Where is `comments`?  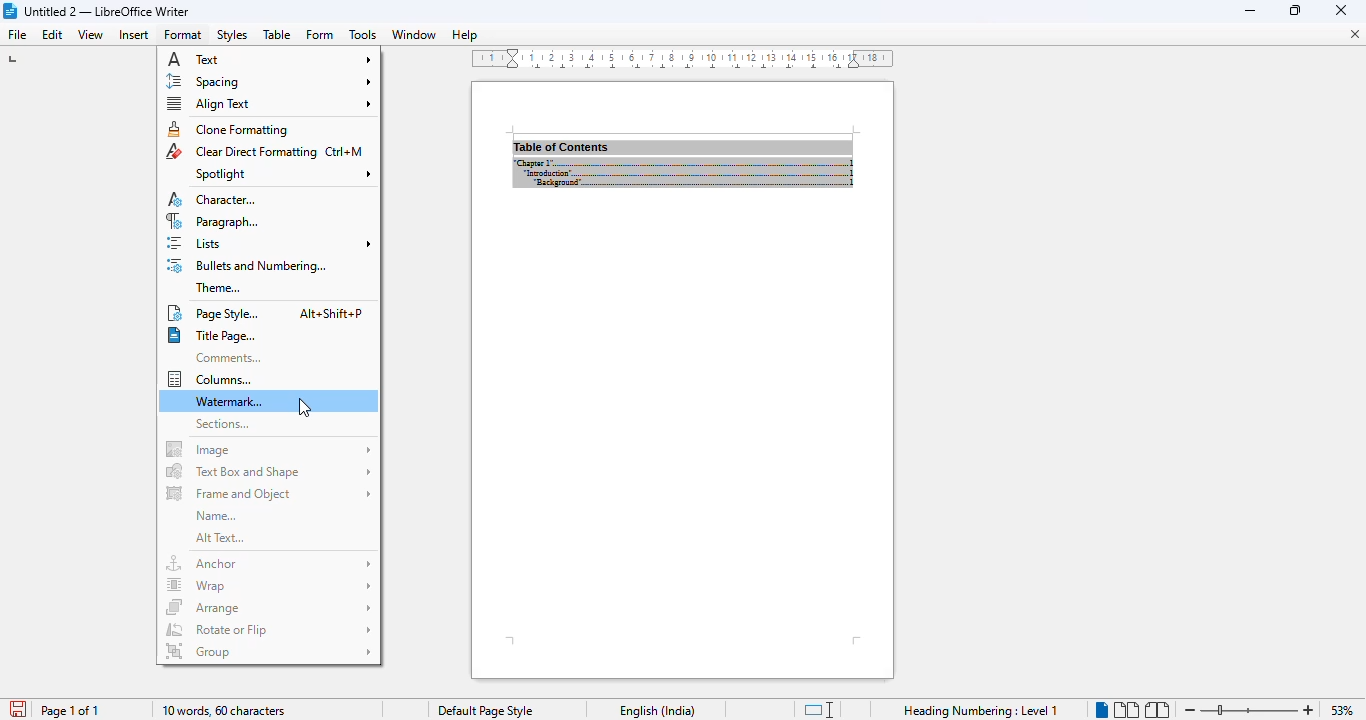
comments is located at coordinates (228, 358).